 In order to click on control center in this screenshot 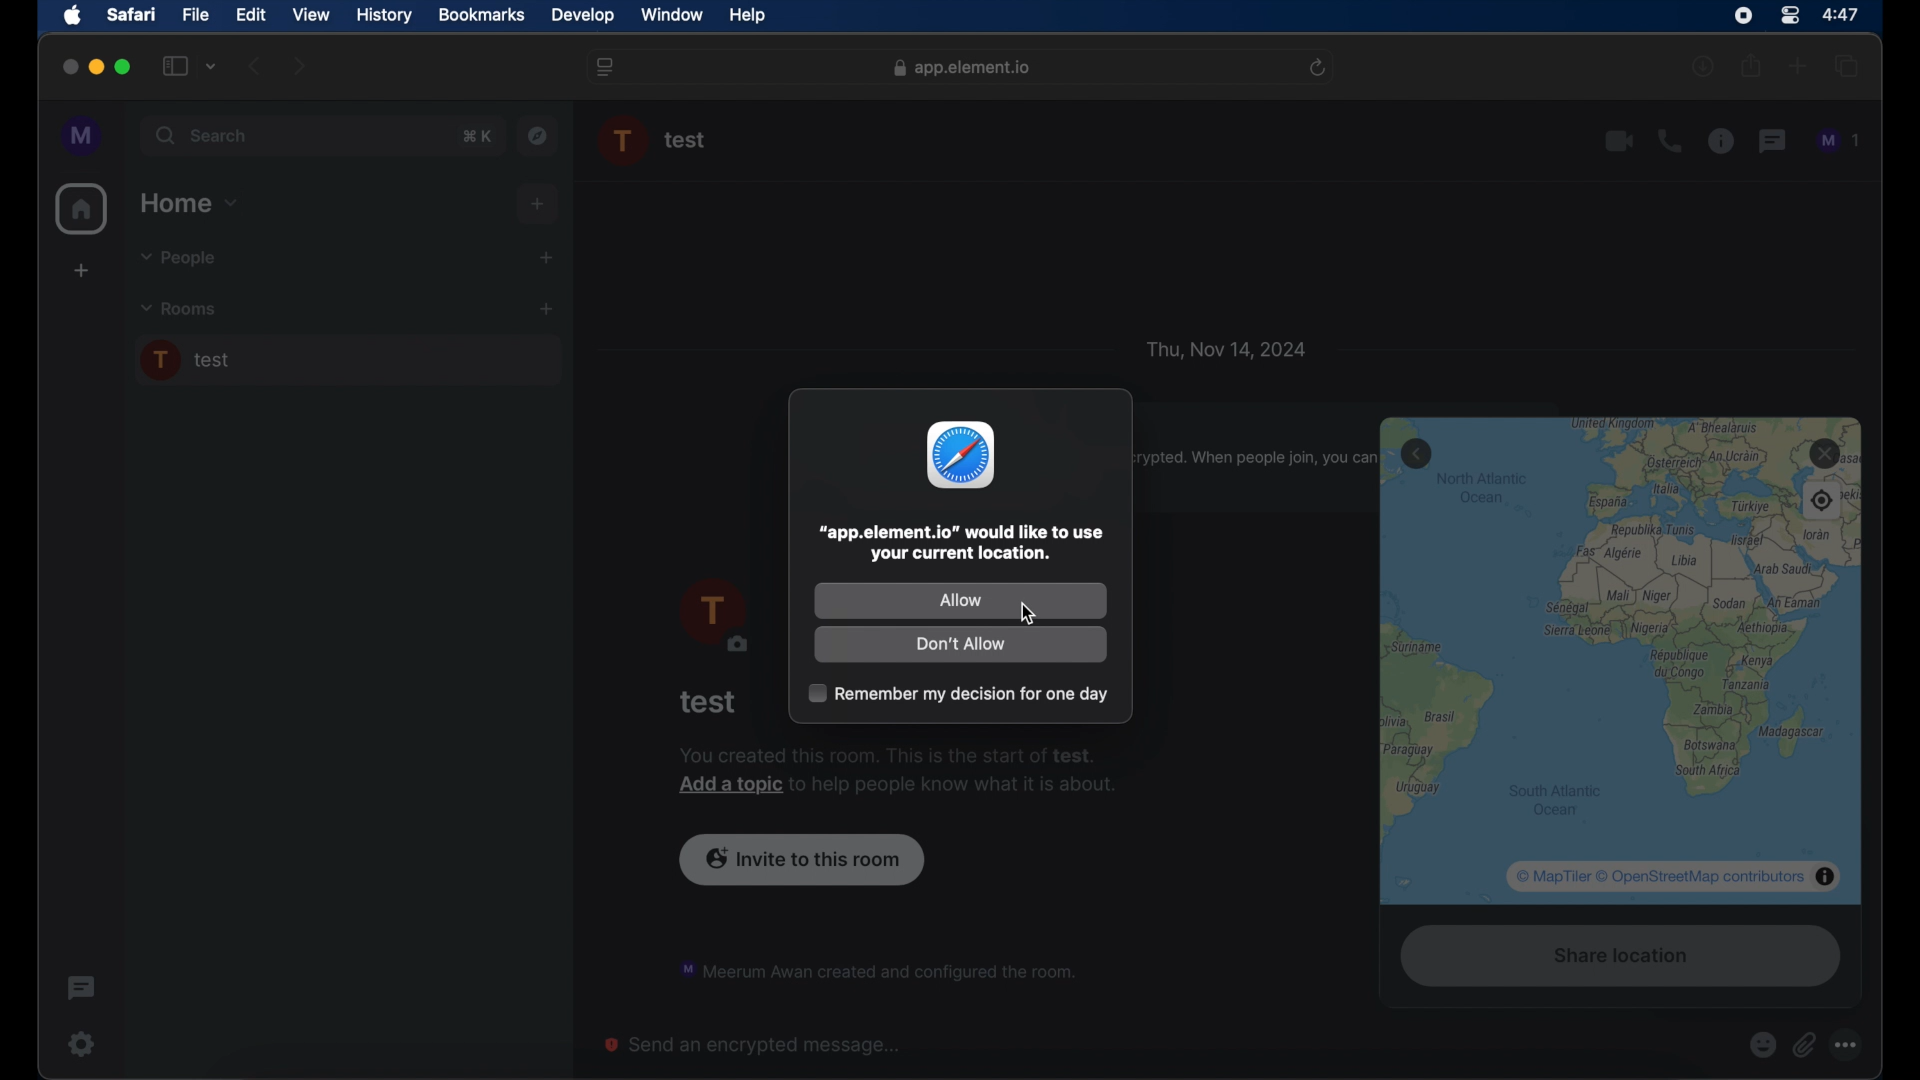, I will do `click(1788, 14)`.